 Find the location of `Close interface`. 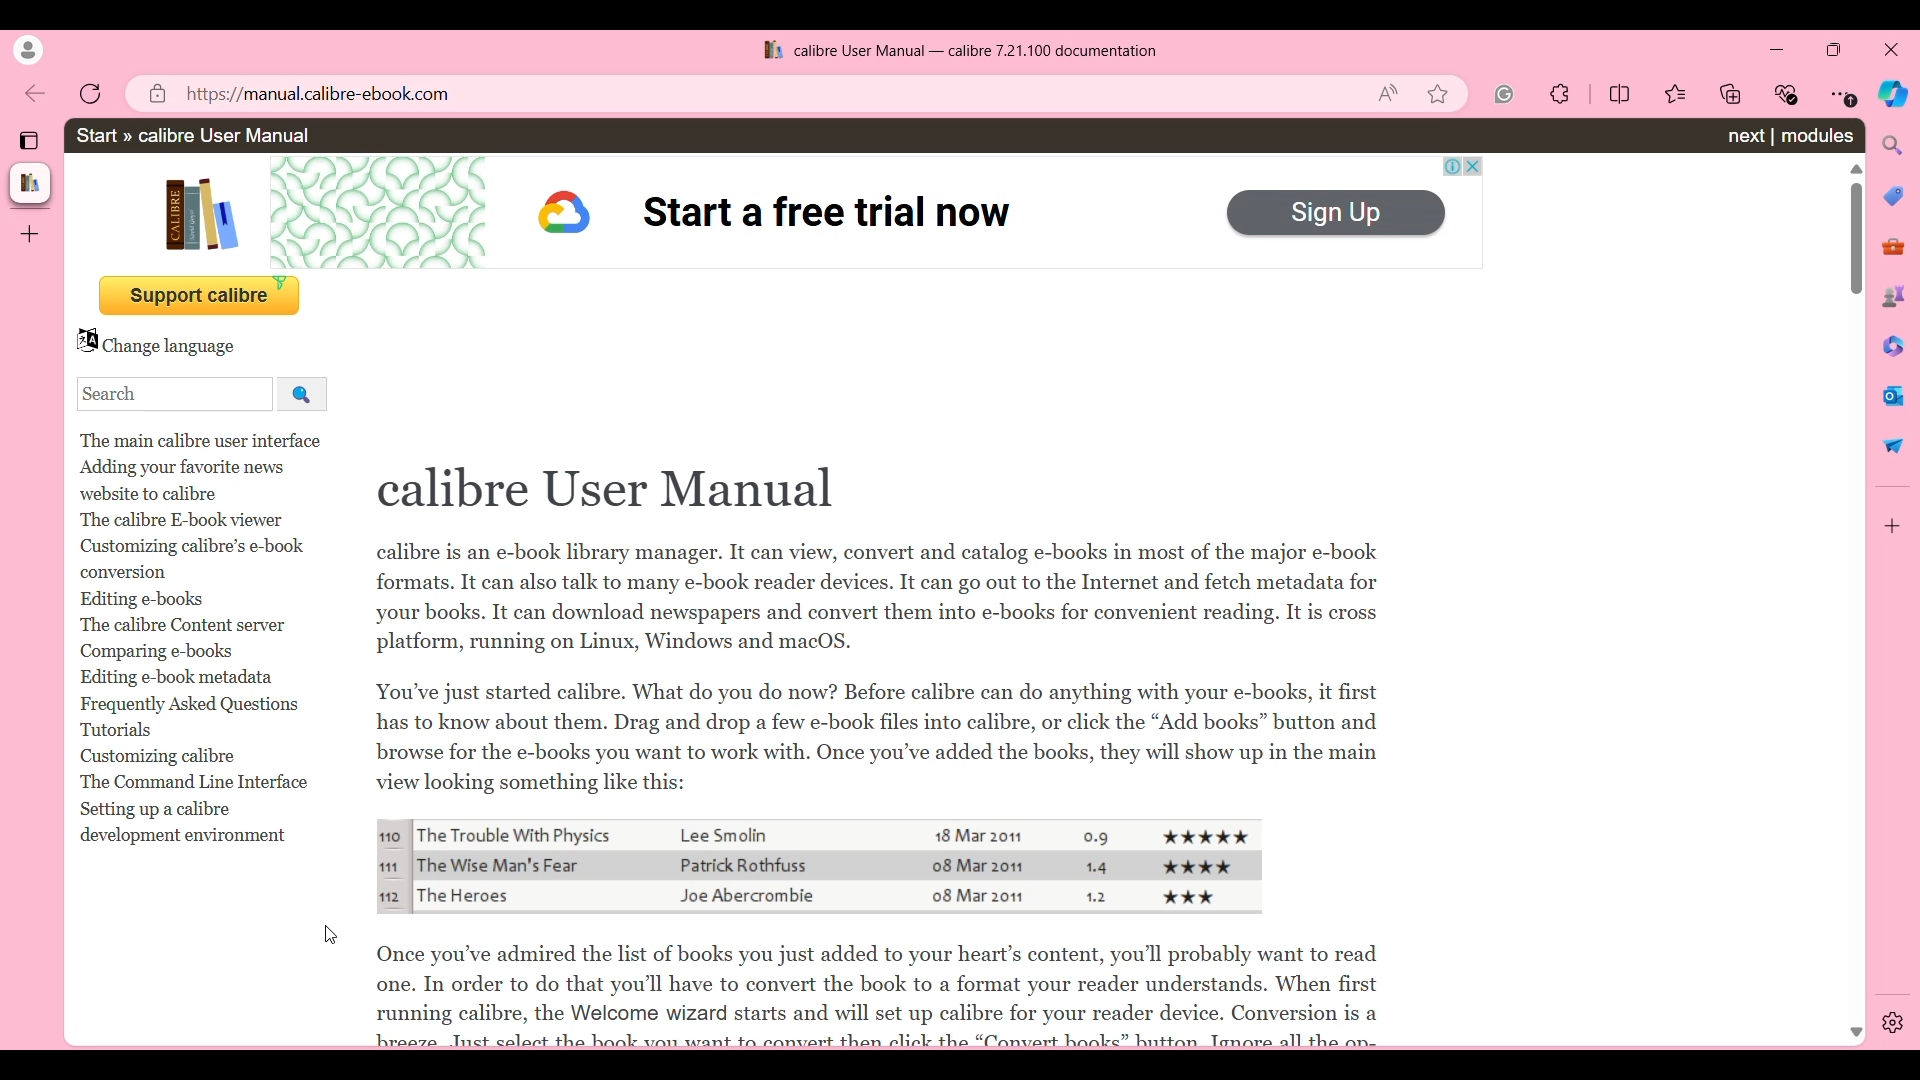

Close interface is located at coordinates (1892, 50).